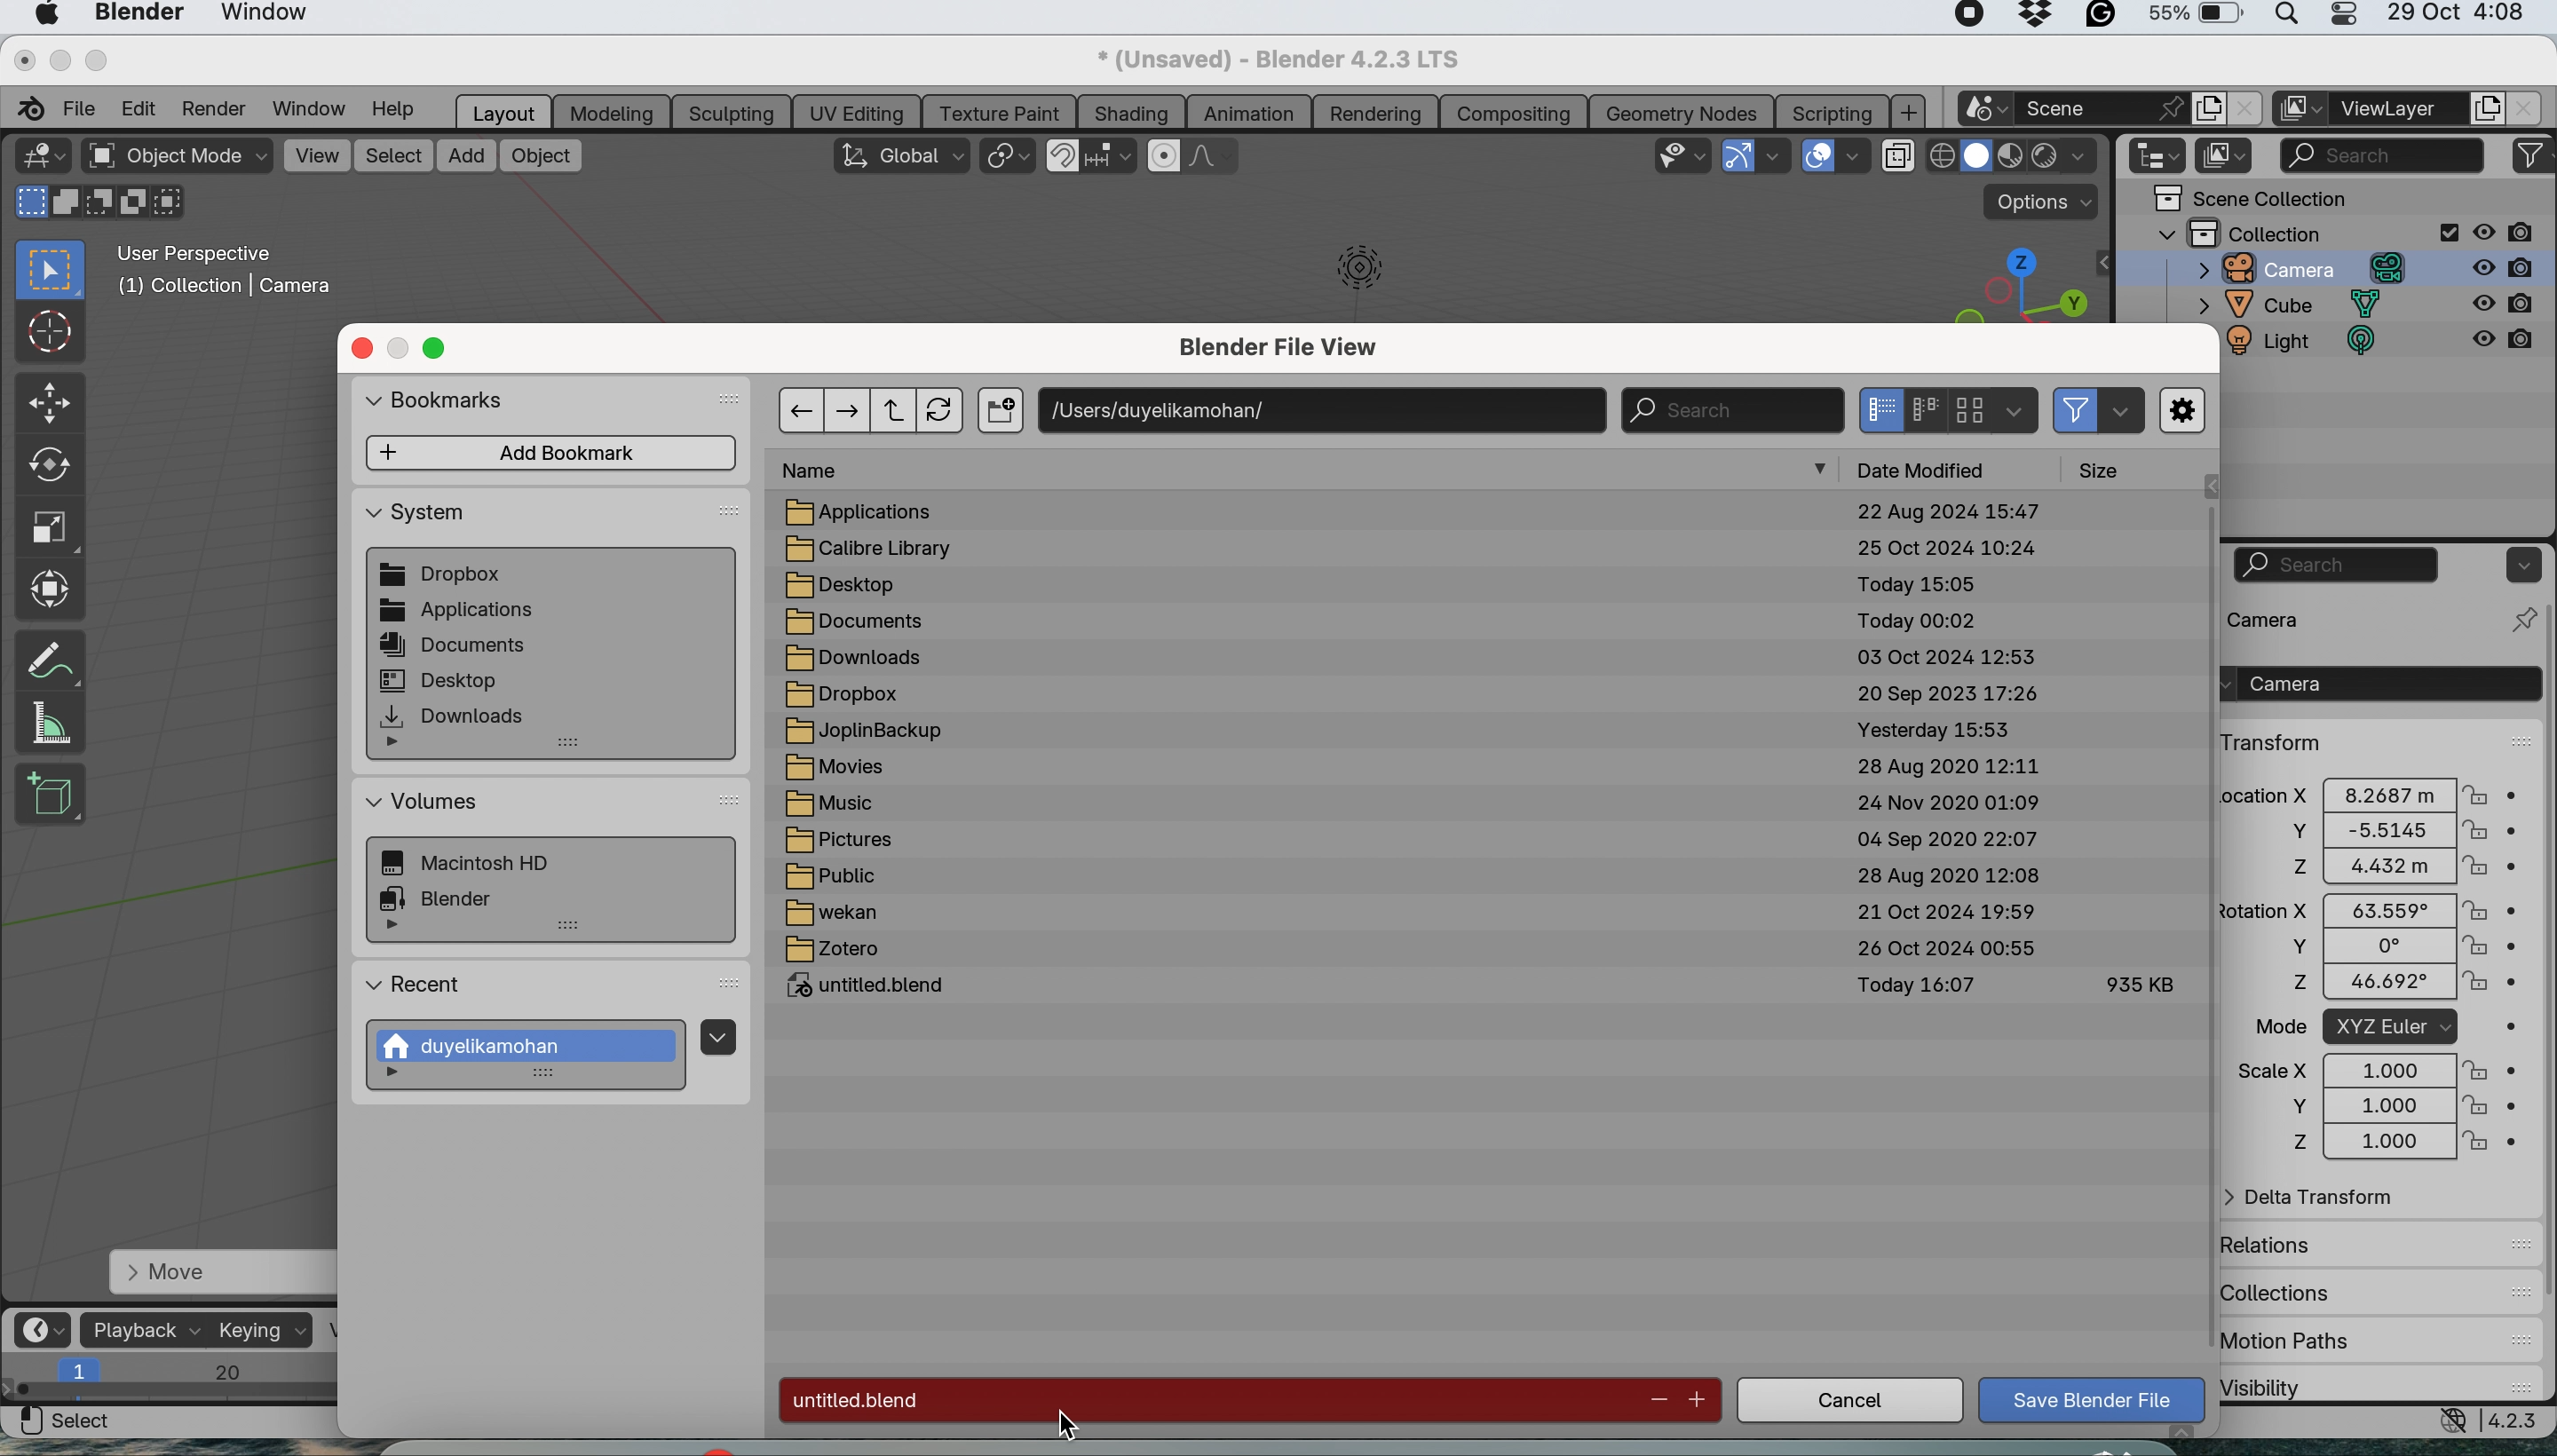  I want to click on sculpting, so click(731, 112).